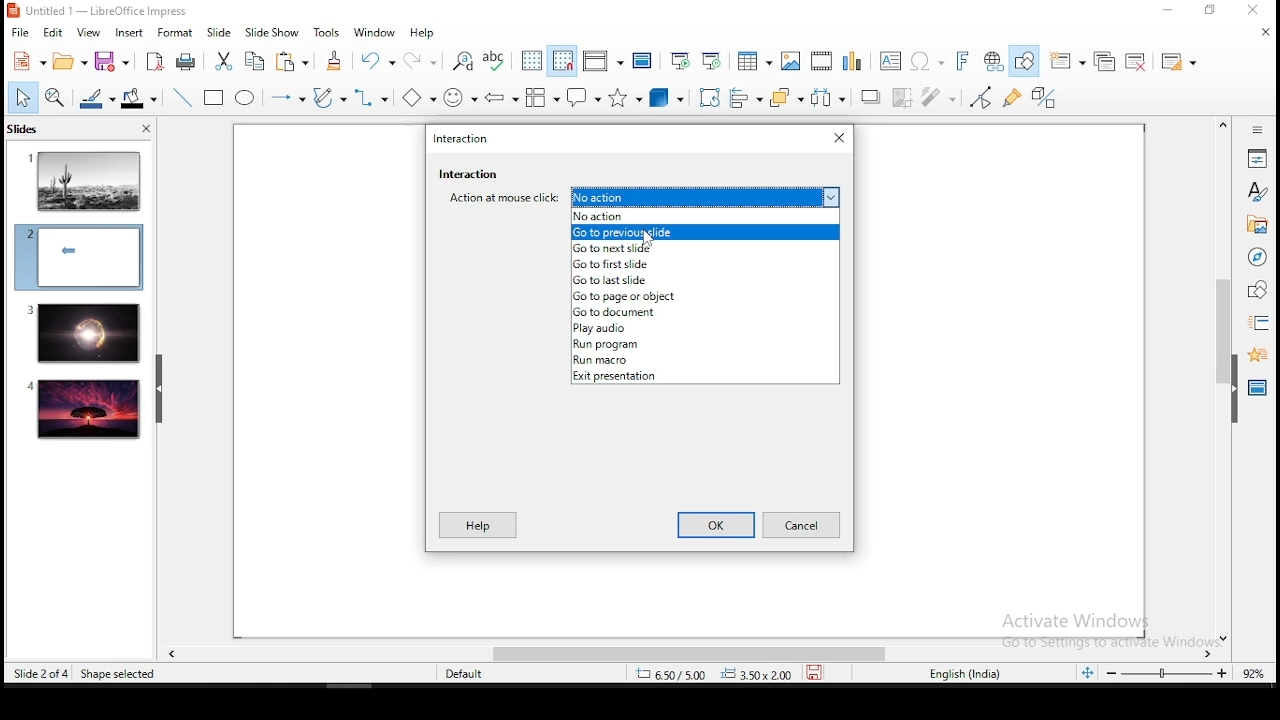 The image size is (1280, 720). What do you see at coordinates (713, 60) in the screenshot?
I see `start from current slide` at bounding box center [713, 60].